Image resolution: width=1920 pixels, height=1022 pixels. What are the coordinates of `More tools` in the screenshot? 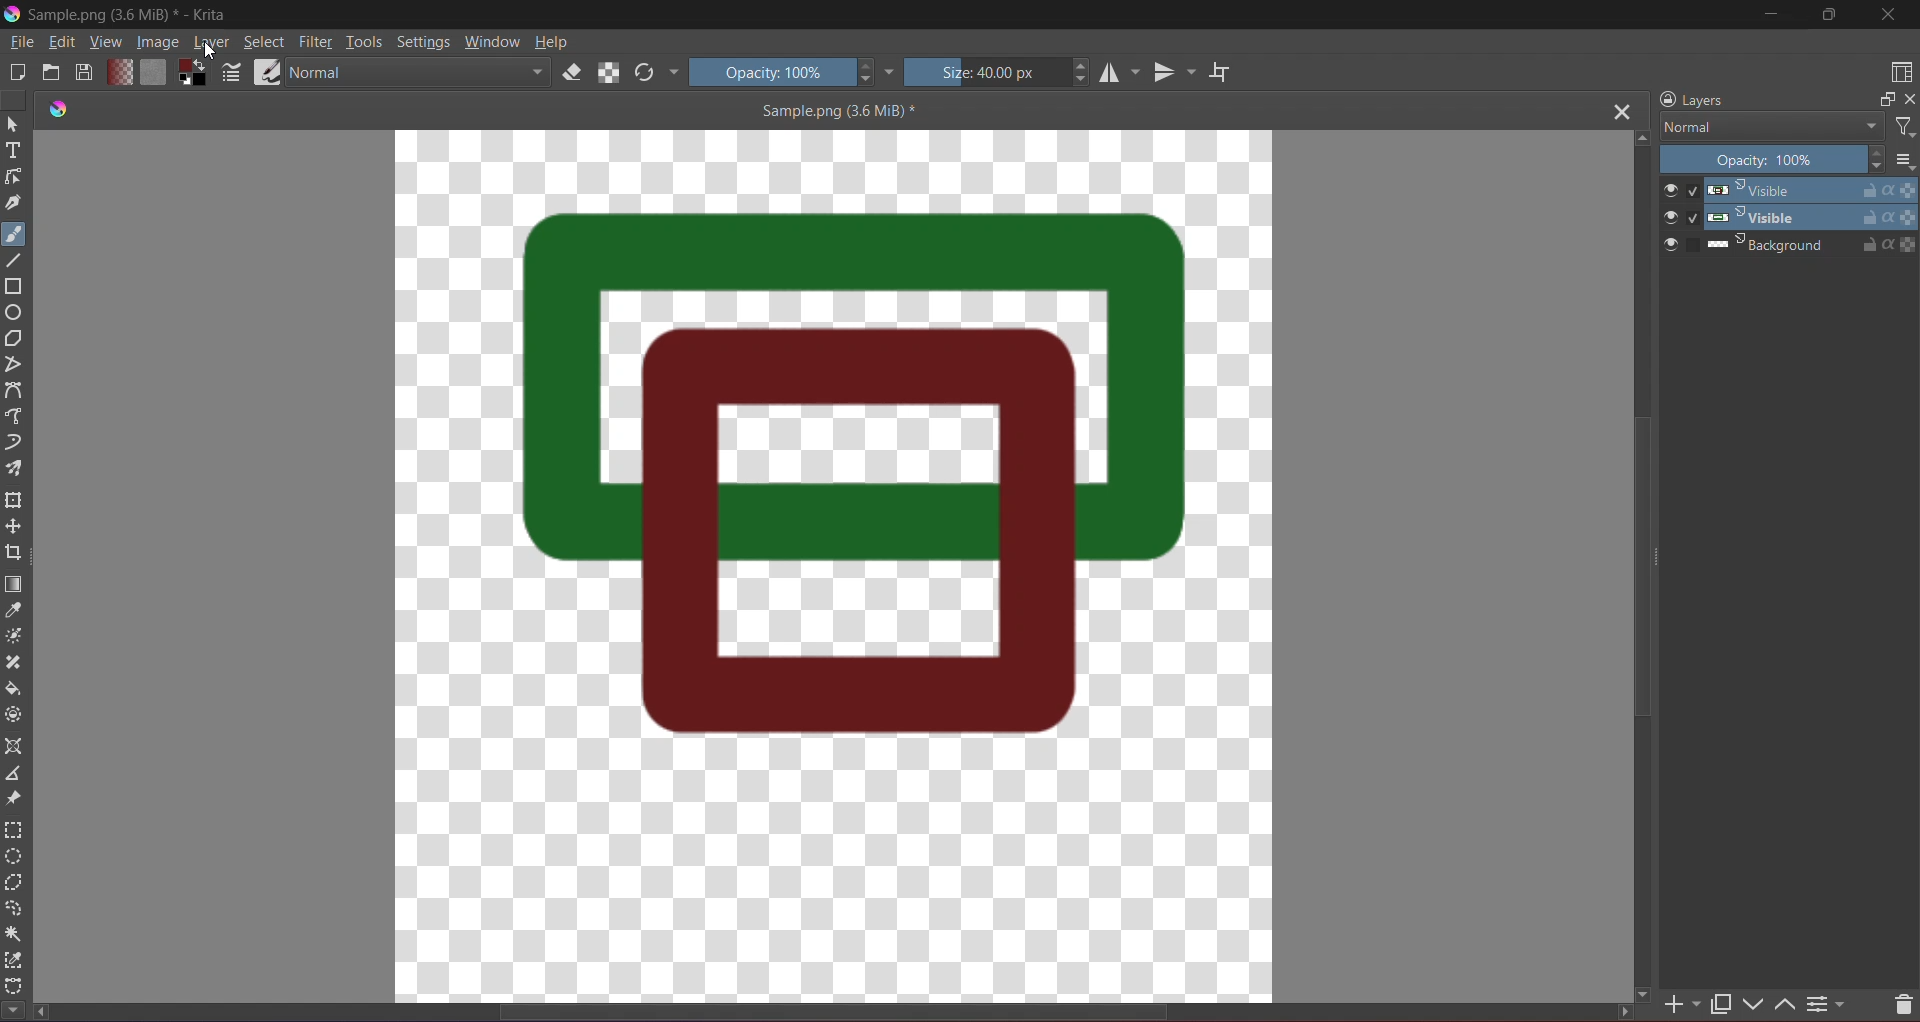 It's located at (13, 1007).